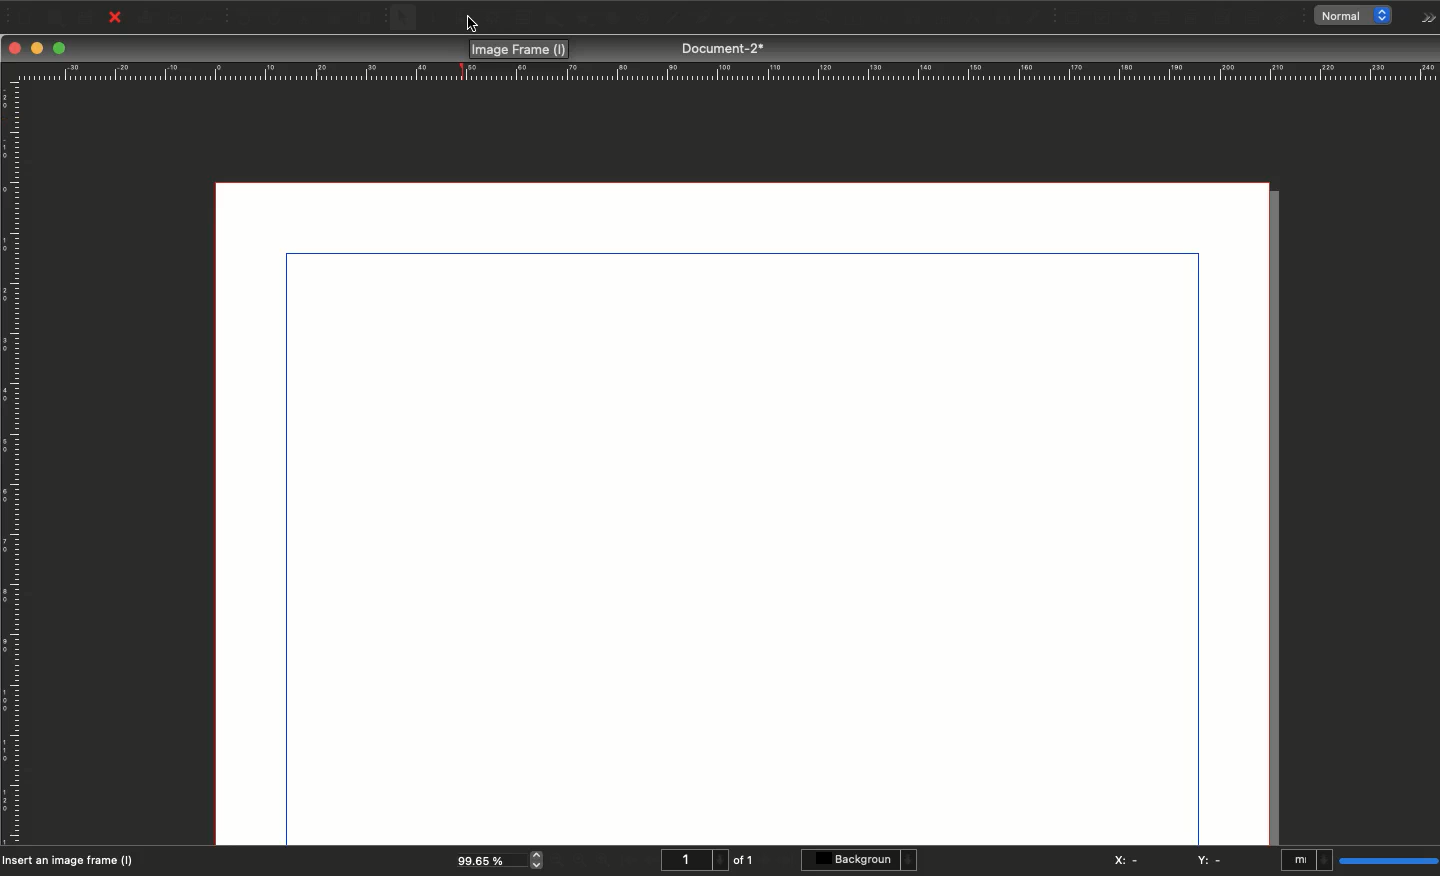  Describe the element at coordinates (725, 48) in the screenshot. I see `Document-2*` at that location.